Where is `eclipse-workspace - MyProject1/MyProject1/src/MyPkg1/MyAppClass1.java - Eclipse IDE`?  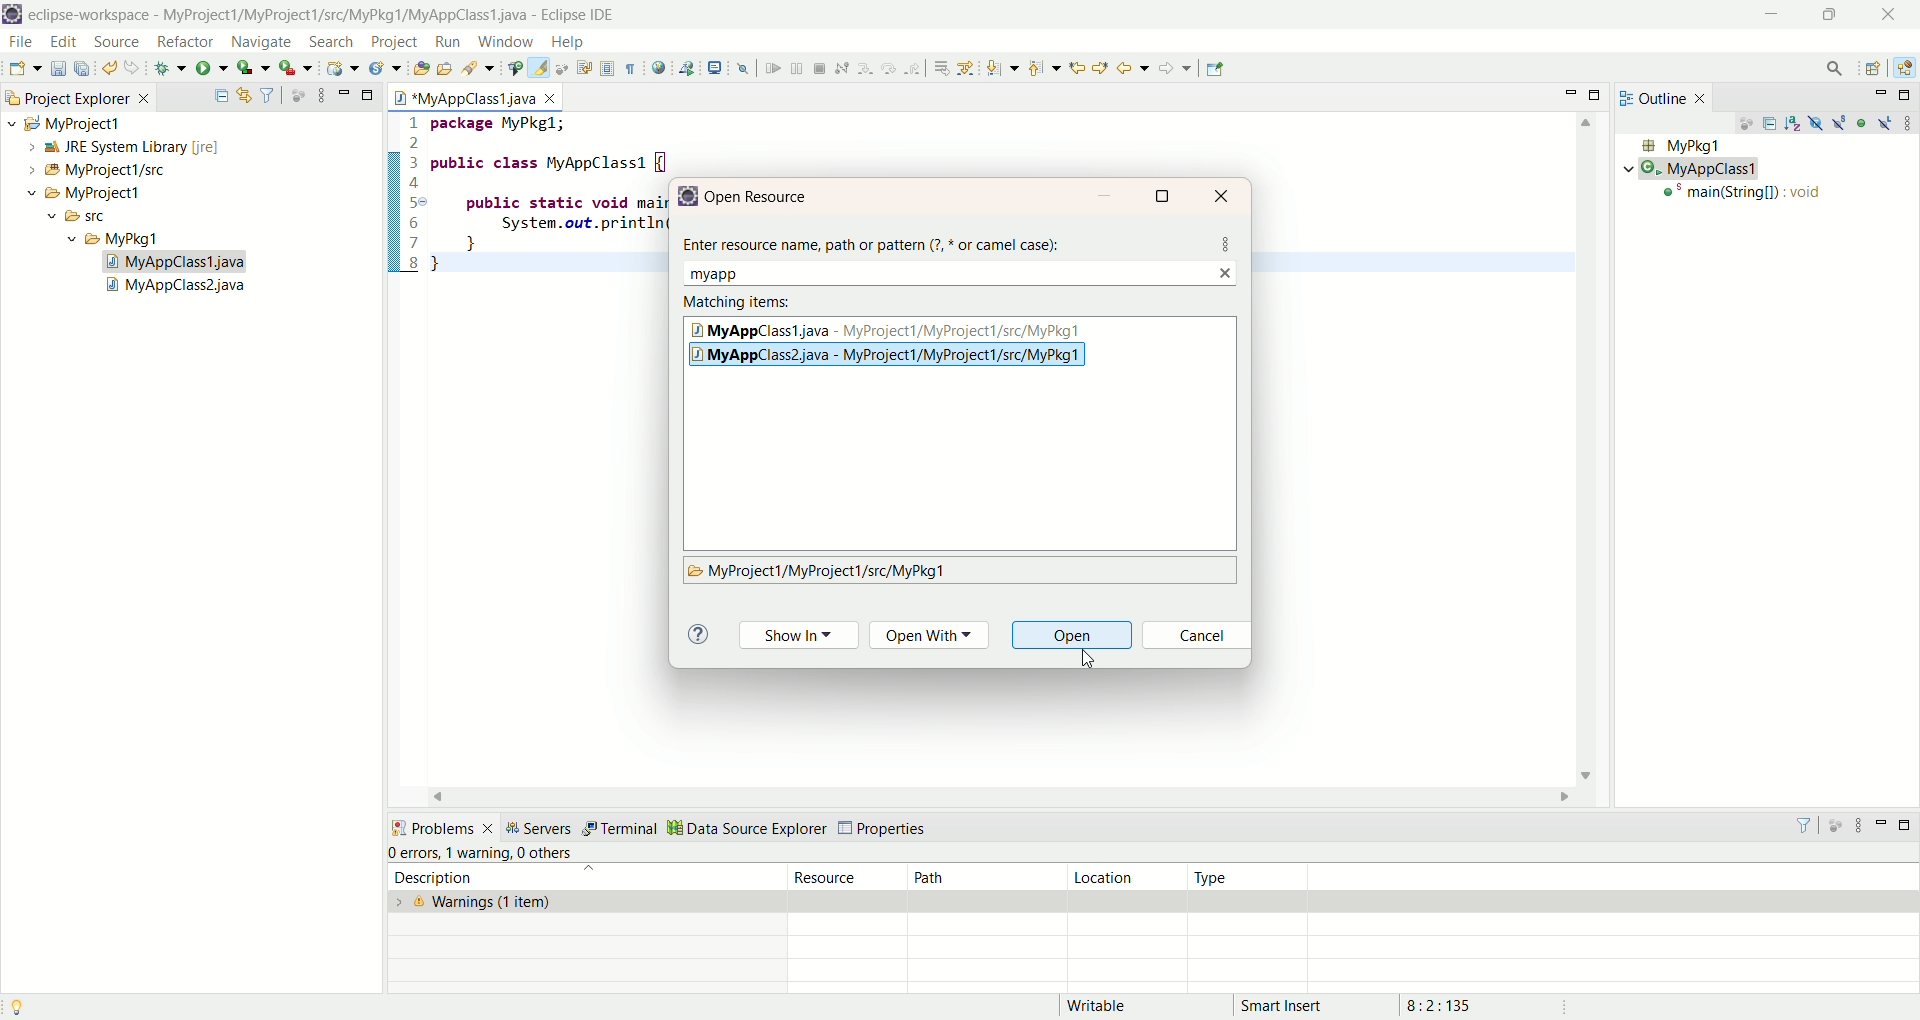 eclipse-workspace - MyProject1/MyProject1/src/MyPkg1/MyAppClass1.java - Eclipse IDE is located at coordinates (327, 15).